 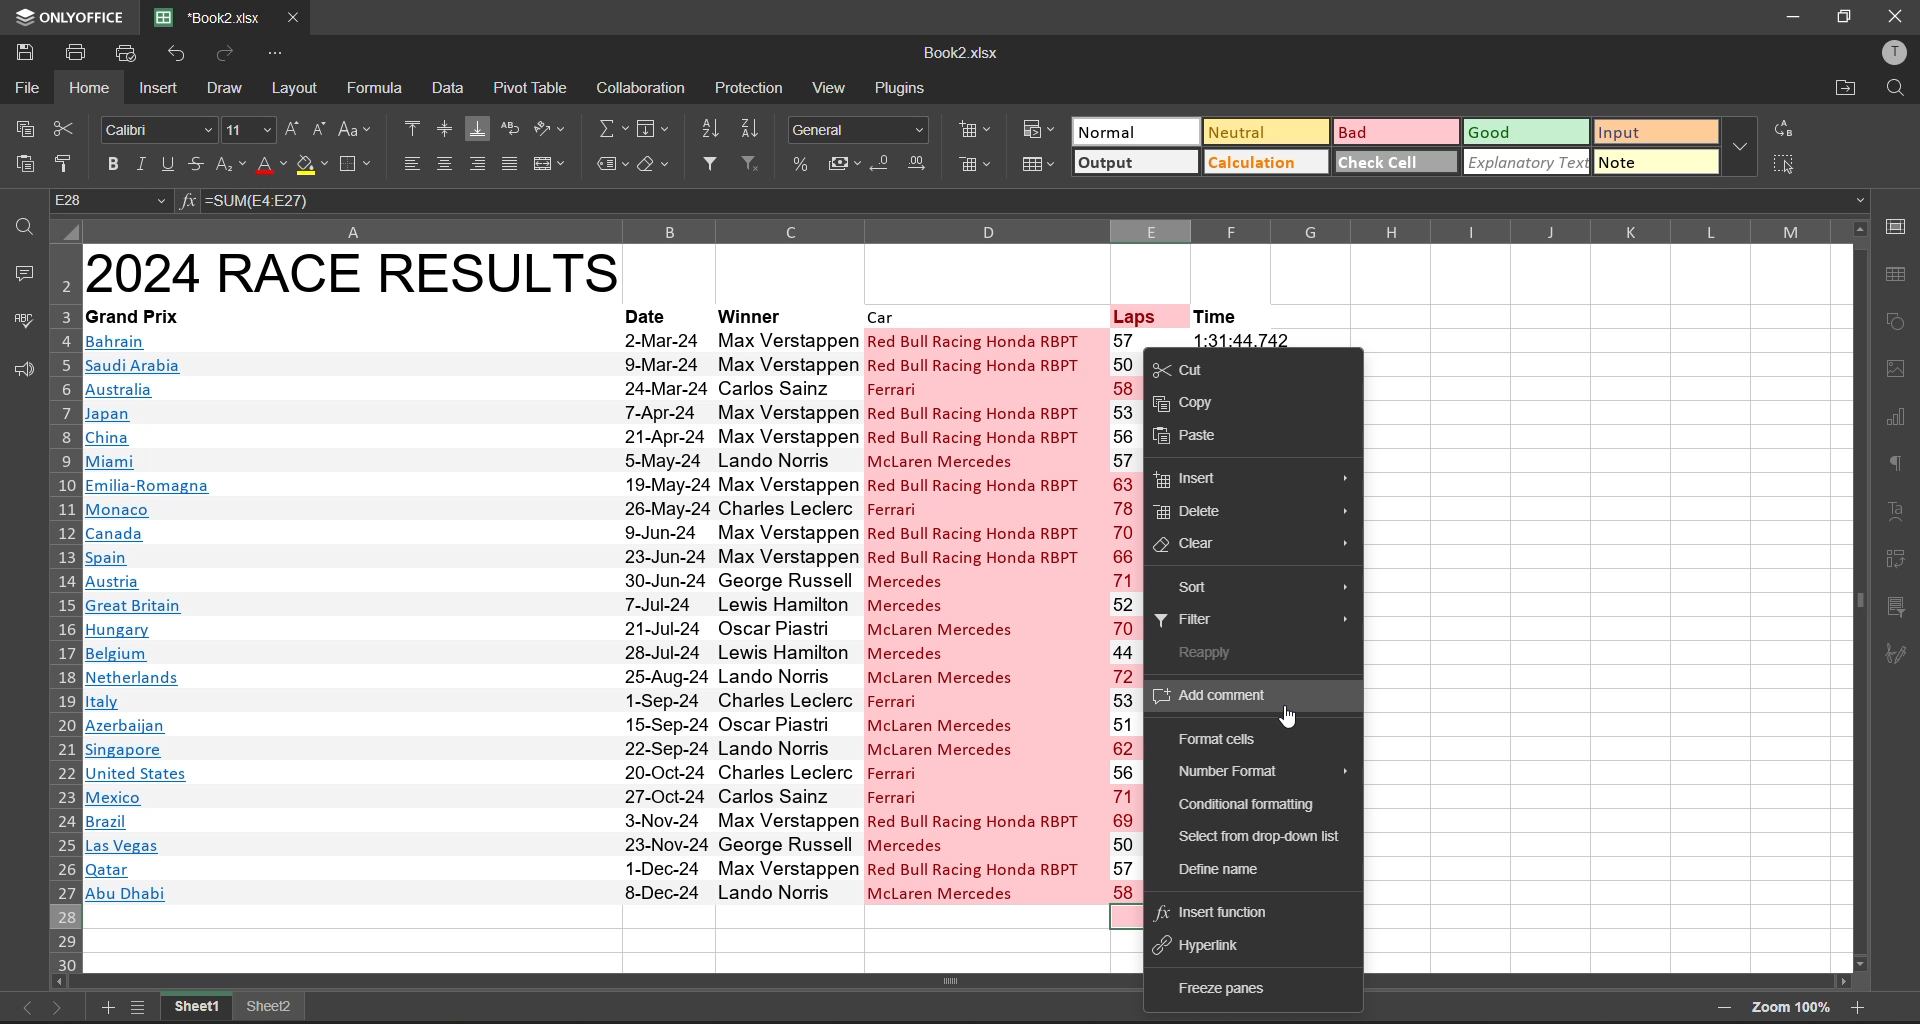 I want to click on align center, so click(x=450, y=162).